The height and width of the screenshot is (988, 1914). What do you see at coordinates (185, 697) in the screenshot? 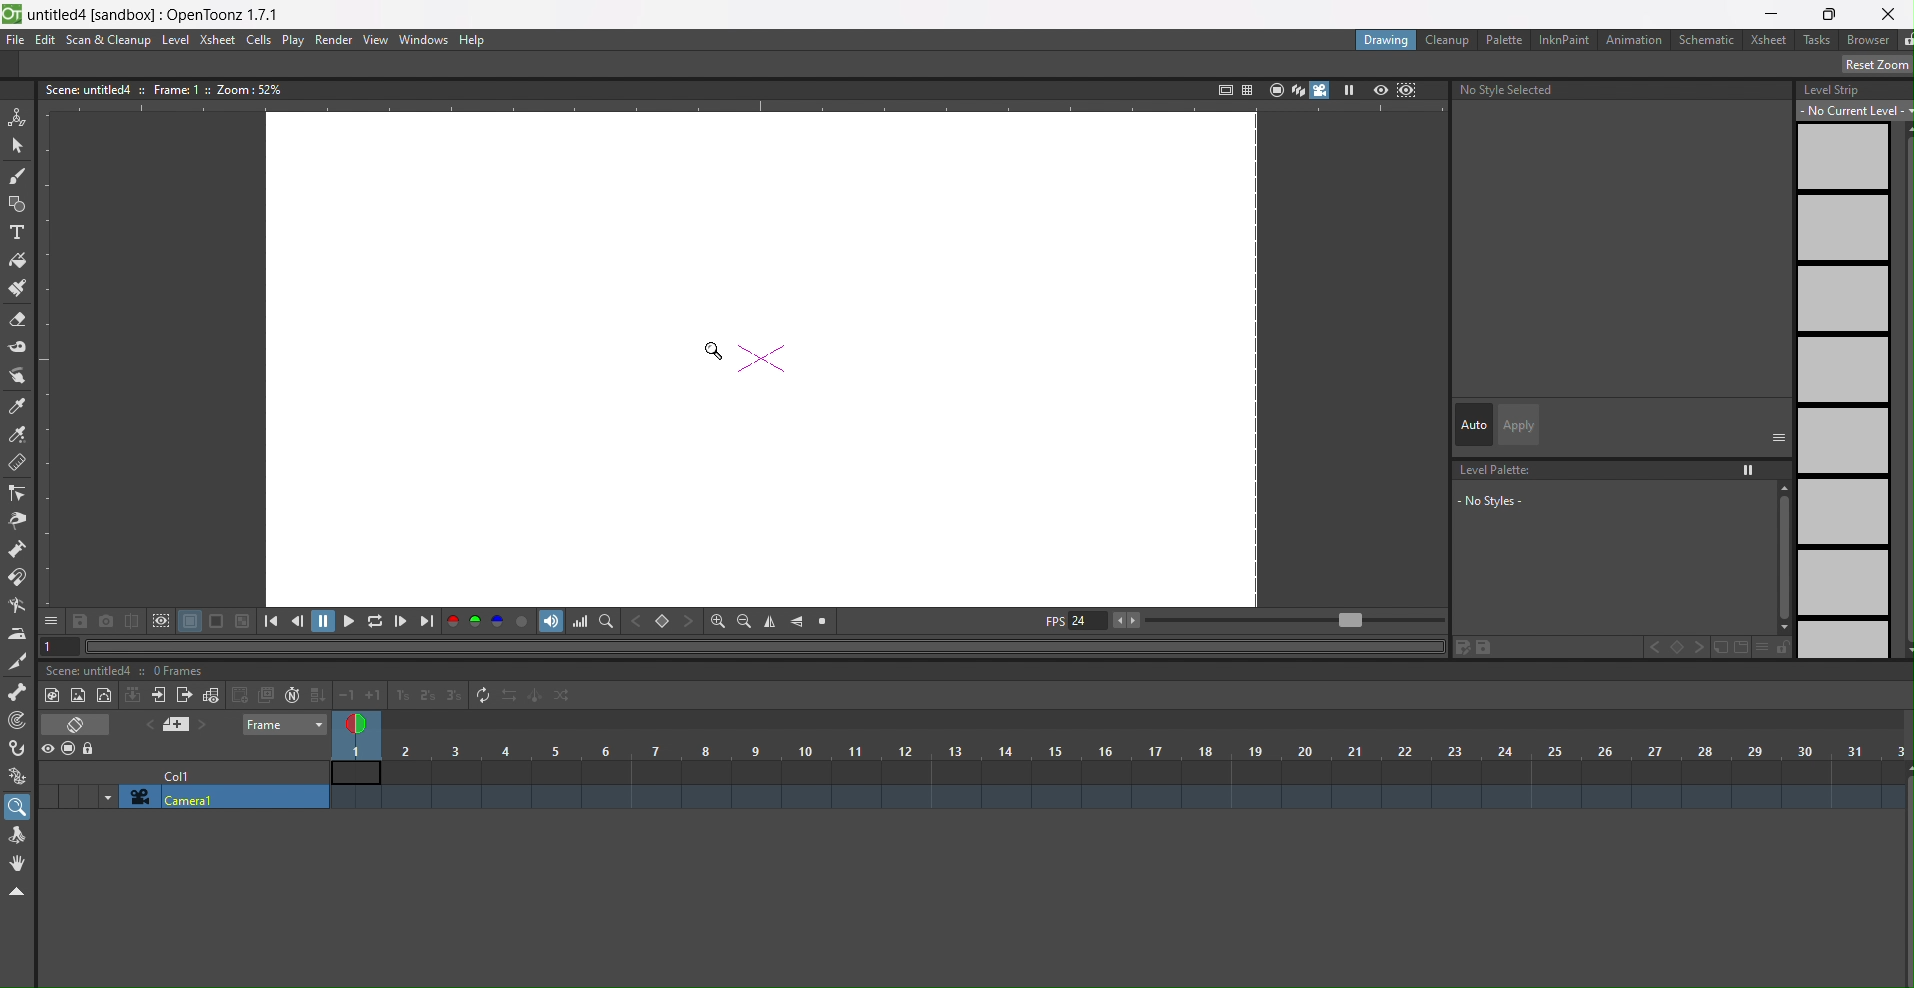
I see `next sub xsheey` at bounding box center [185, 697].